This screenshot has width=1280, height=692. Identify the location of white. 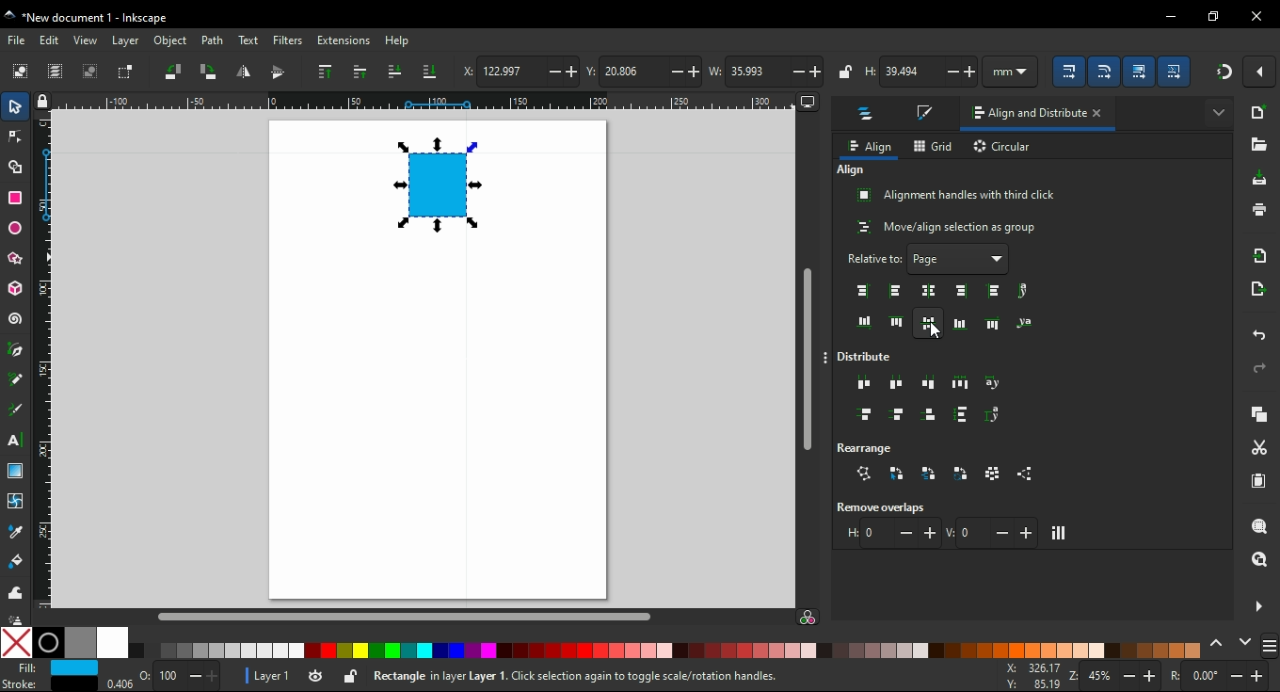
(112, 643).